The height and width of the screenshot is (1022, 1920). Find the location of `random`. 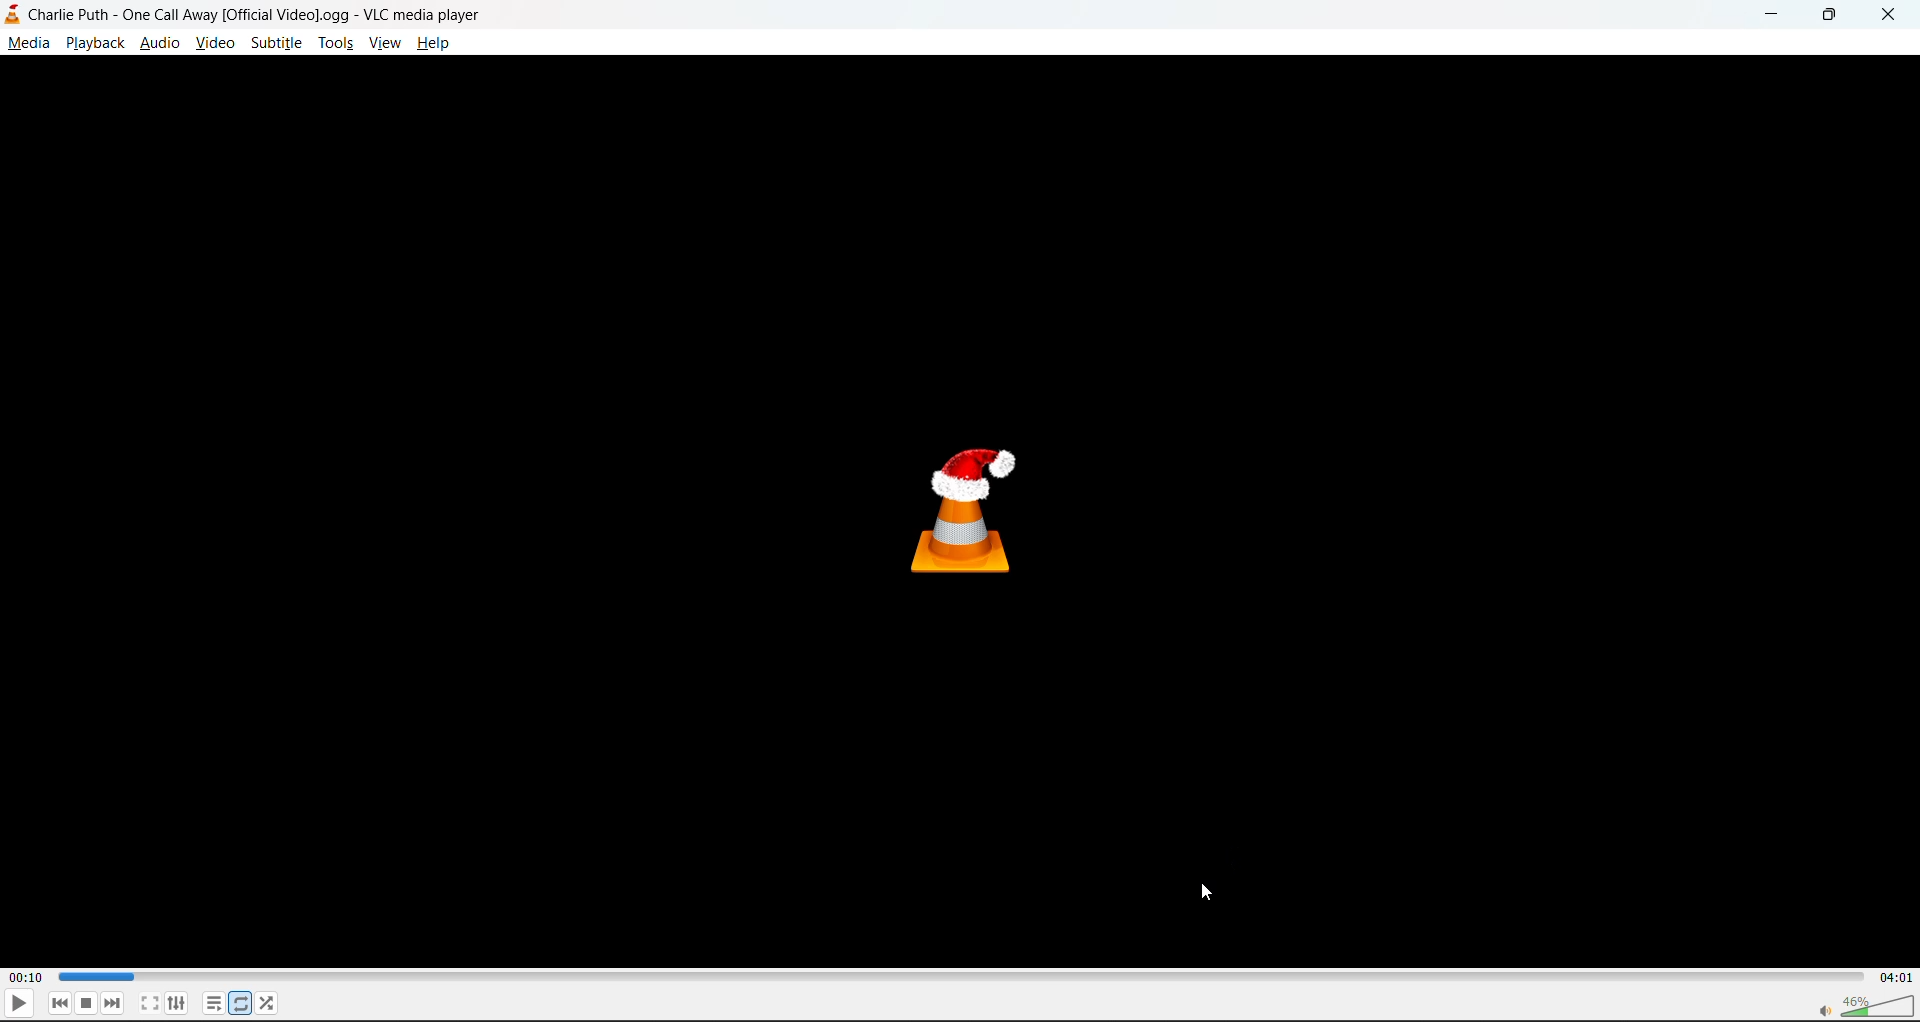

random is located at coordinates (268, 1004).